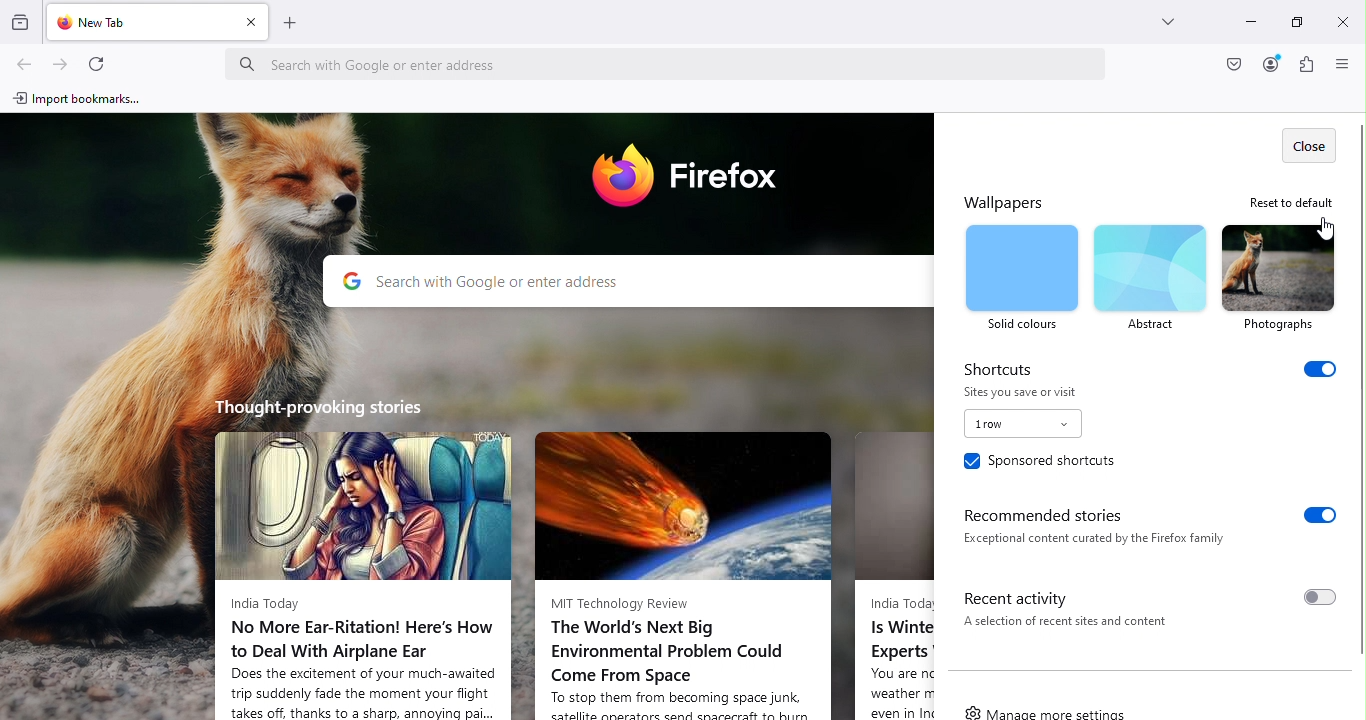 The height and width of the screenshot is (720, 1366). Describe the element at coordinates (688, 564) in the screenshot. I see `New articles` at that location.